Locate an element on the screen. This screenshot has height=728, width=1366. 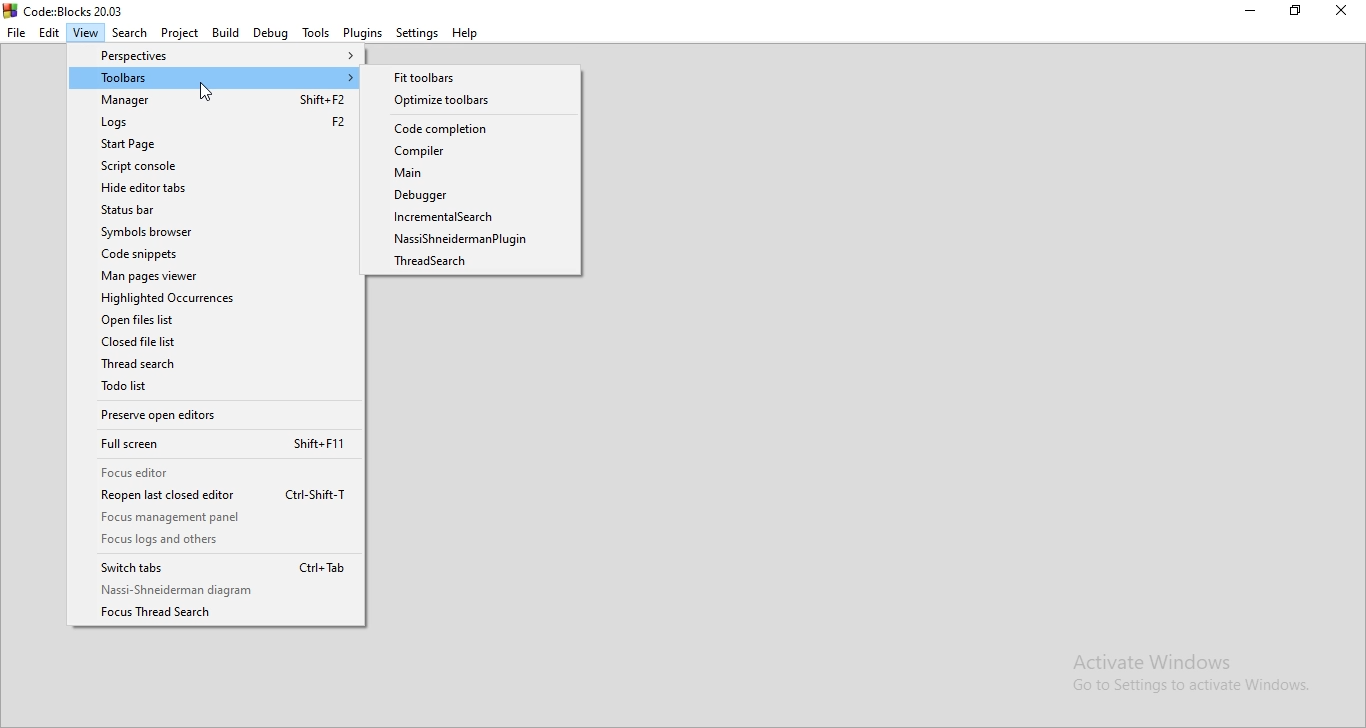
Compiler is located at coordinates (473, 152).